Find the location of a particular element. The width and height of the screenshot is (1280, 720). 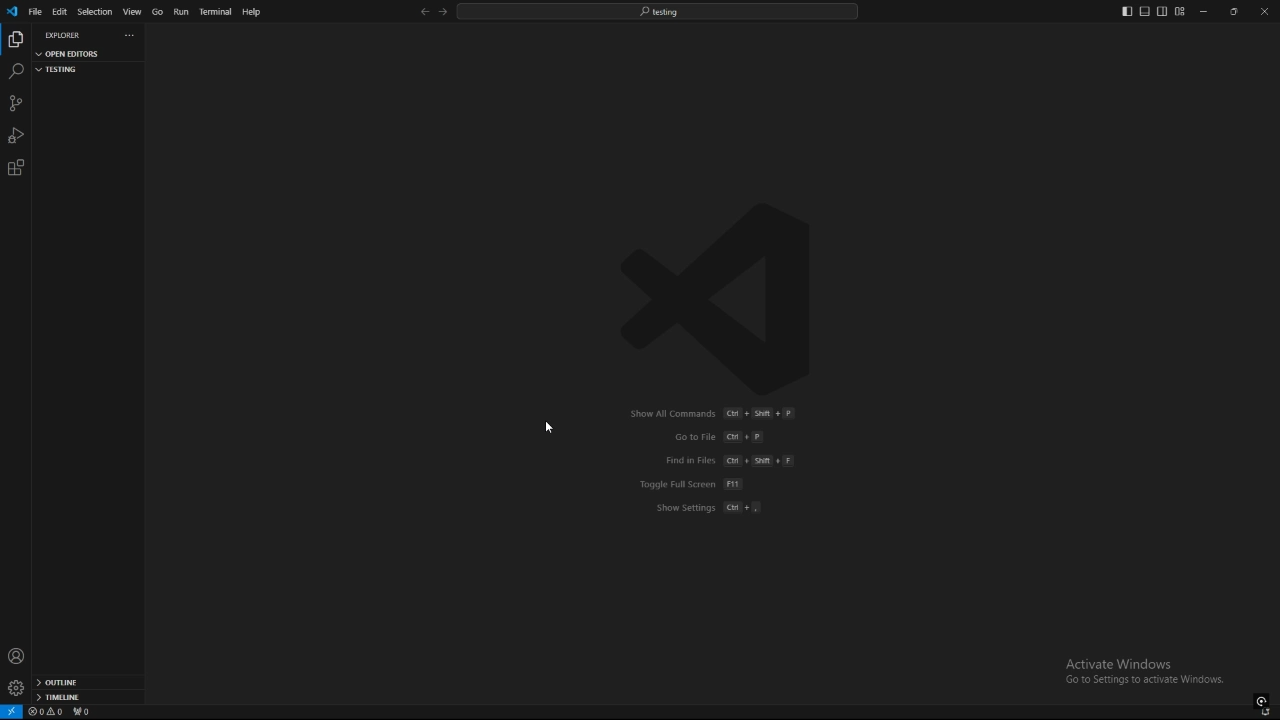

Show All Commands CTRL + SHIFT + P is located at coordinates (705, 413).